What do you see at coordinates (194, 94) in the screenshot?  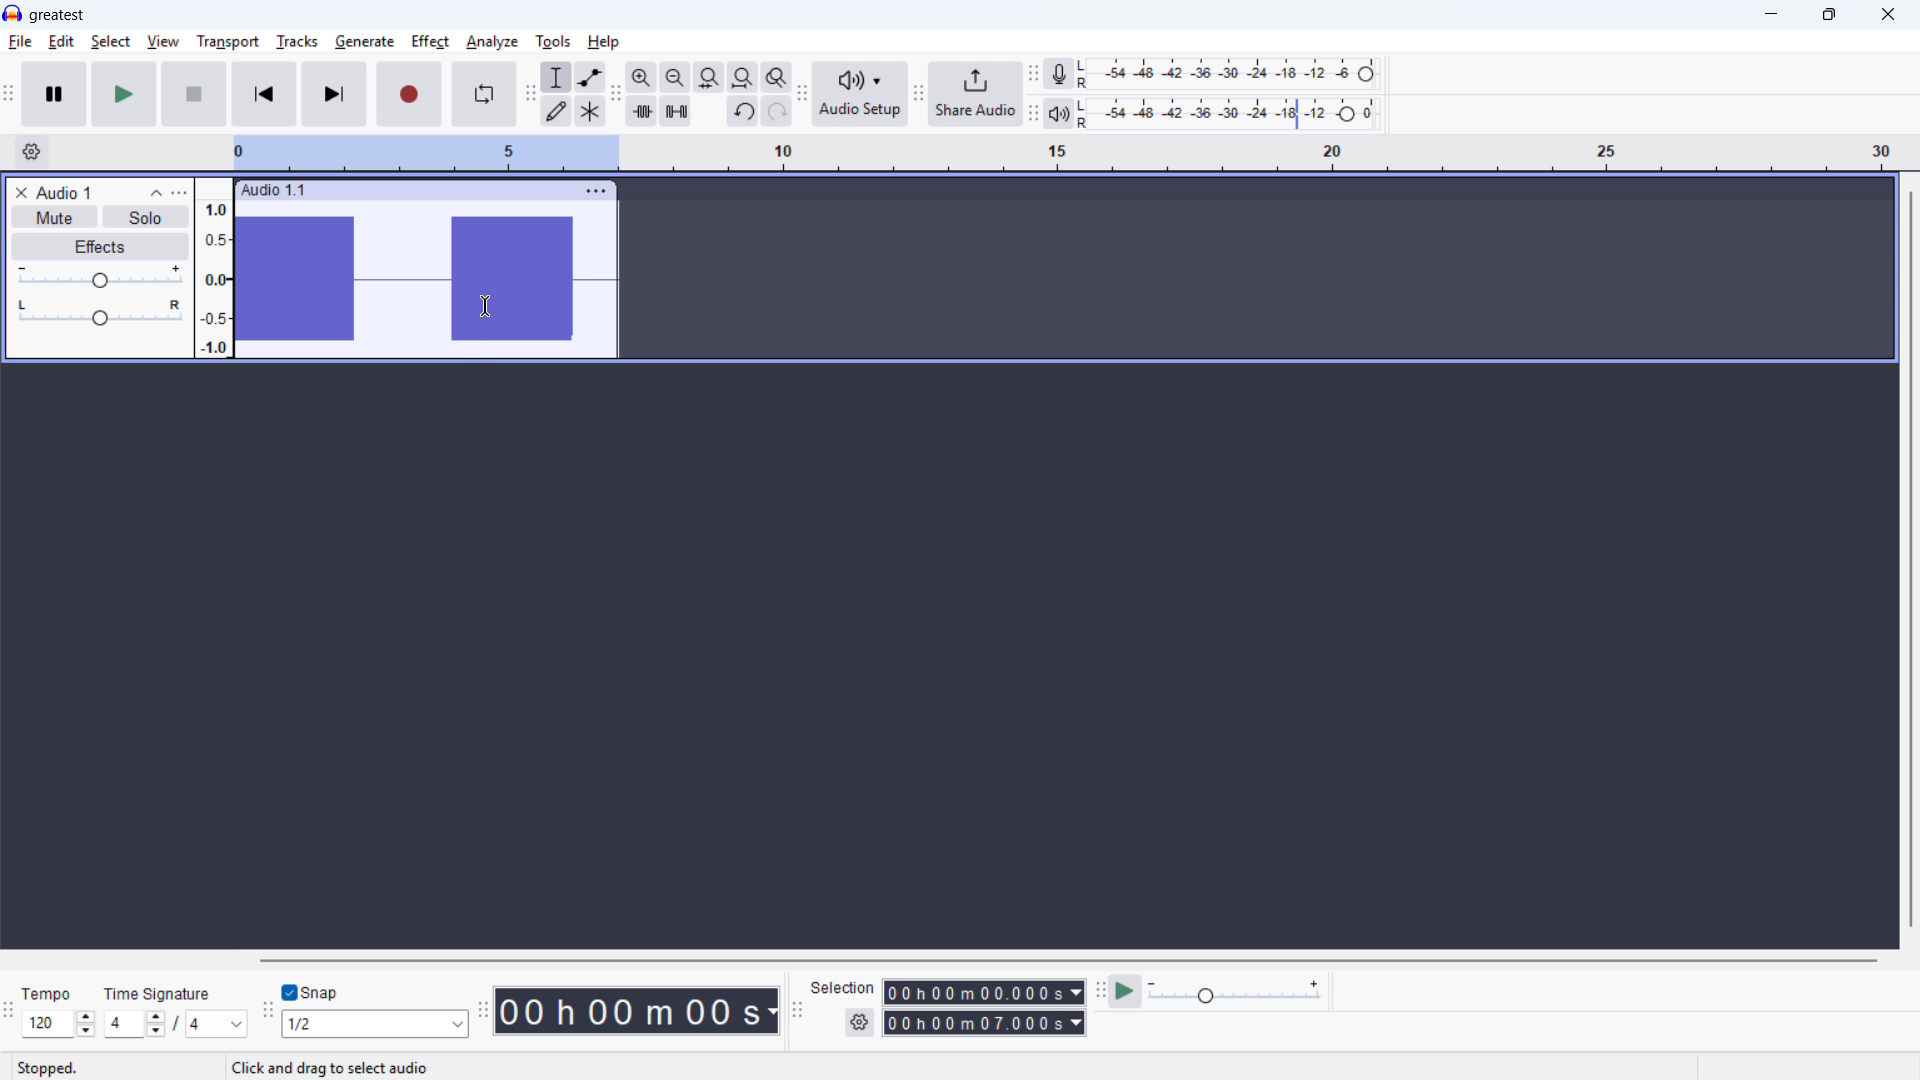 I see `stop ` at bounding box center [194, 94].